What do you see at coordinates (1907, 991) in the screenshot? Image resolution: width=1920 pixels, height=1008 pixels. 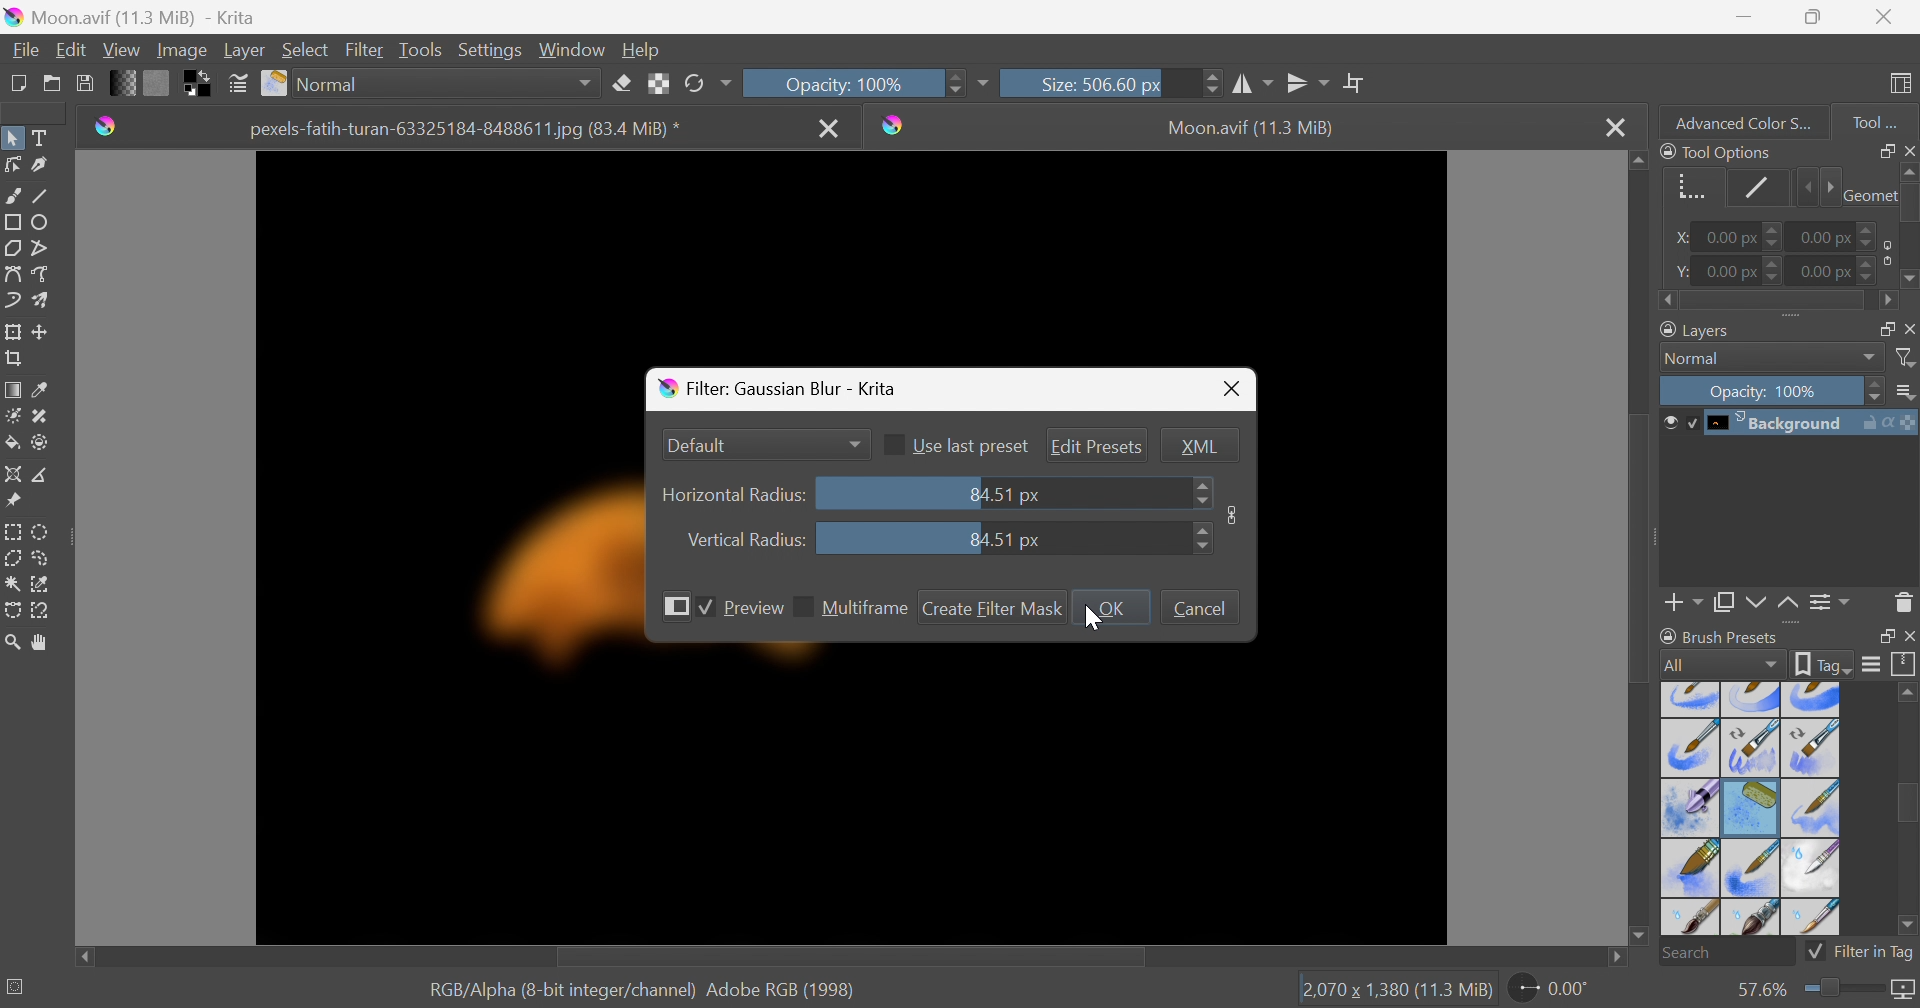 I see `Map the displayed canvas size between pixel size and print size. Current mapping: Pixel Size` at bounding box center [1907, 991].